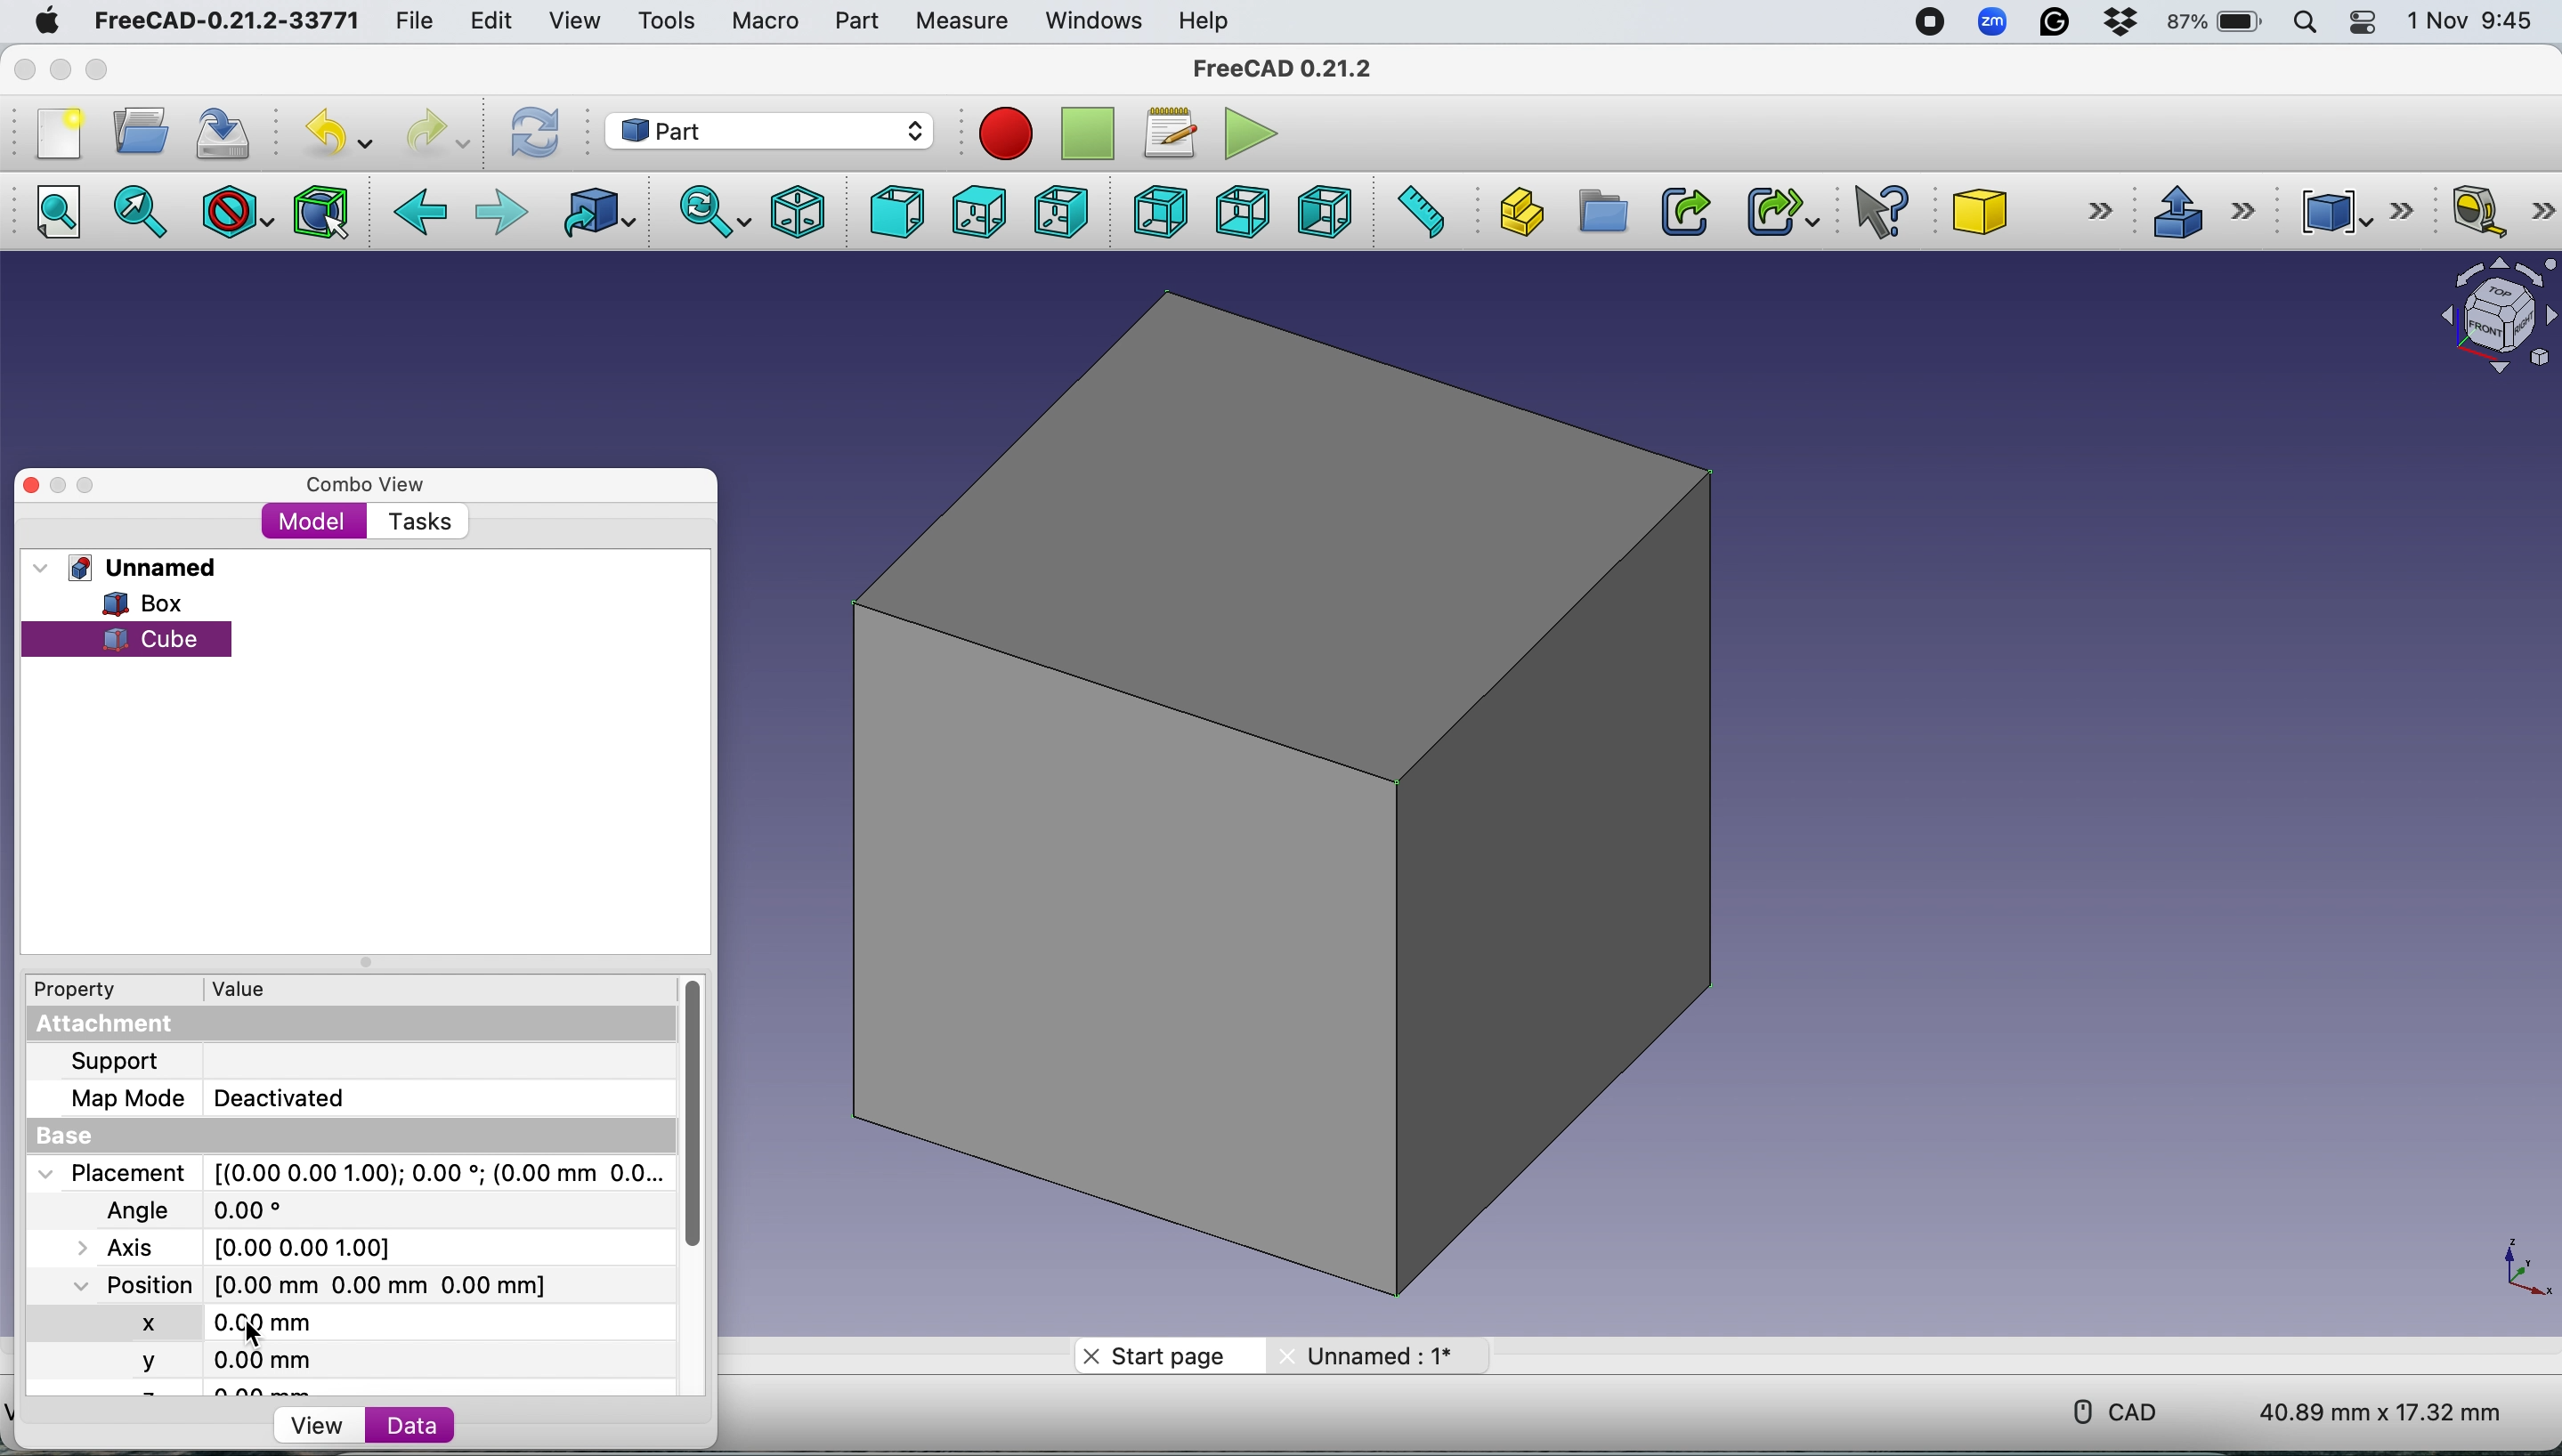 This screenshot has height=1456, width=2562. I want to click on Measure linear, so click(2502, 215).